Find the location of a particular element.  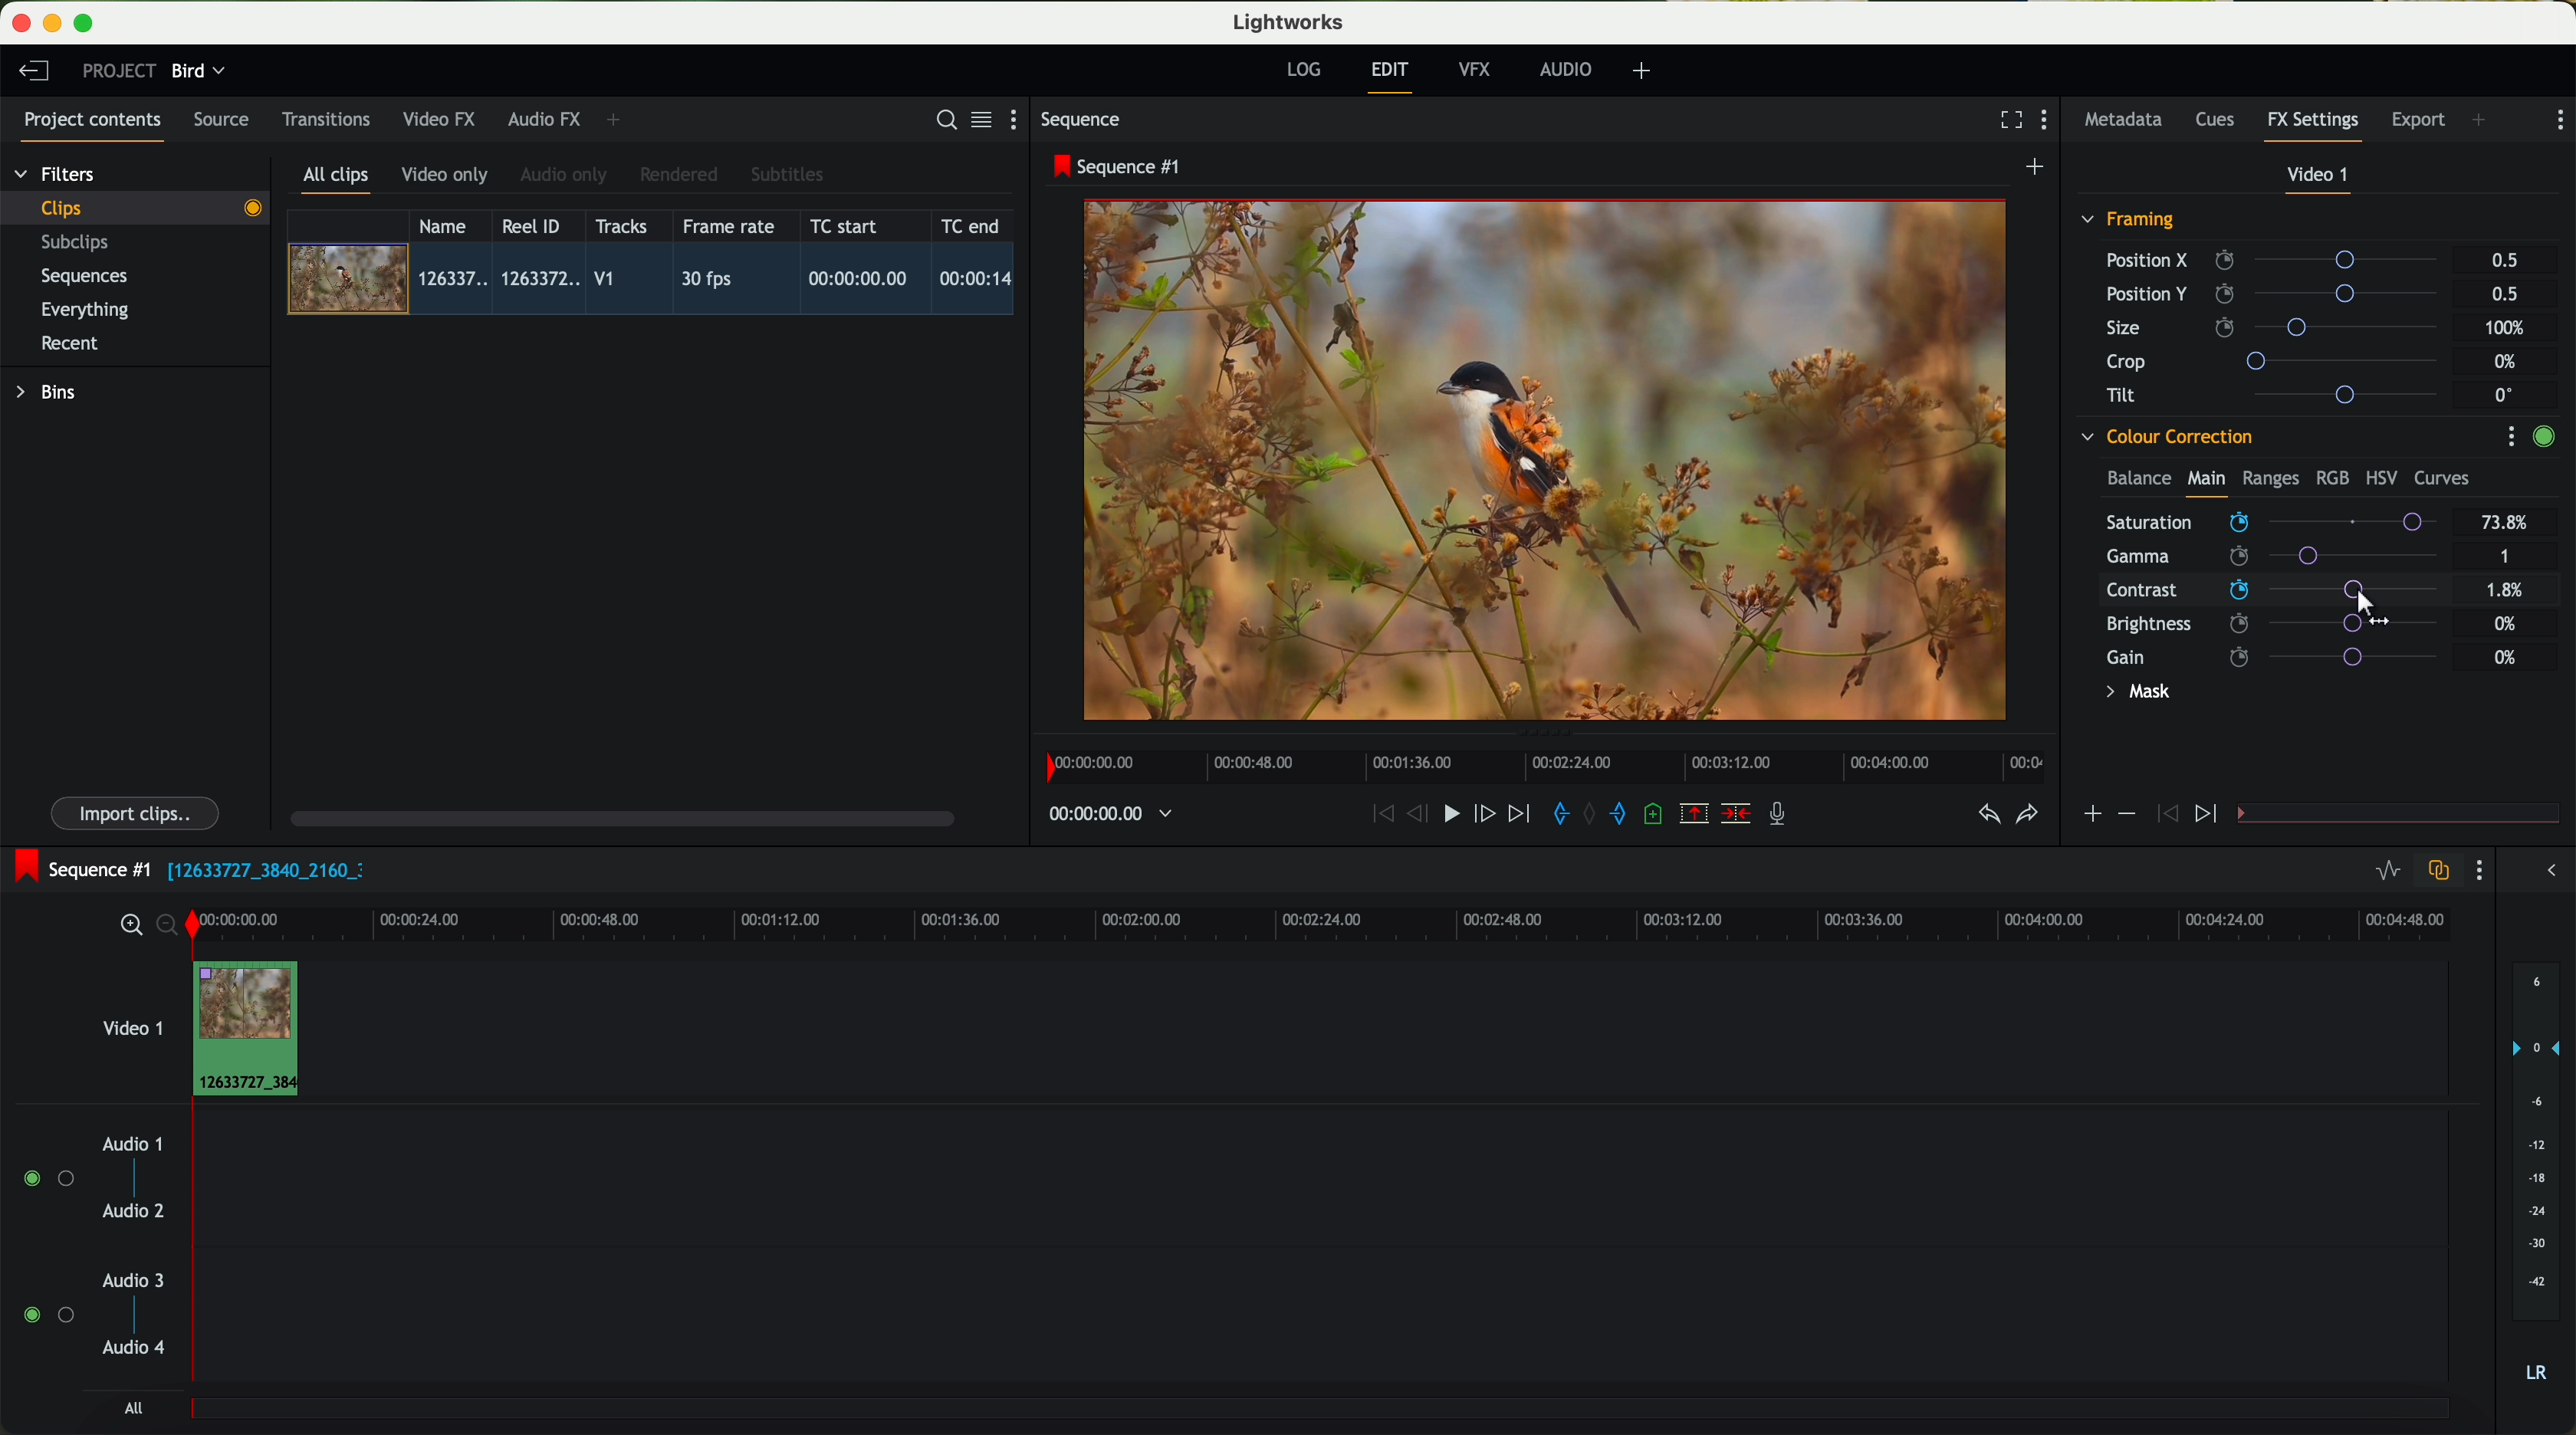

add, remove and create layouts is located at coordinates (1645, 71).